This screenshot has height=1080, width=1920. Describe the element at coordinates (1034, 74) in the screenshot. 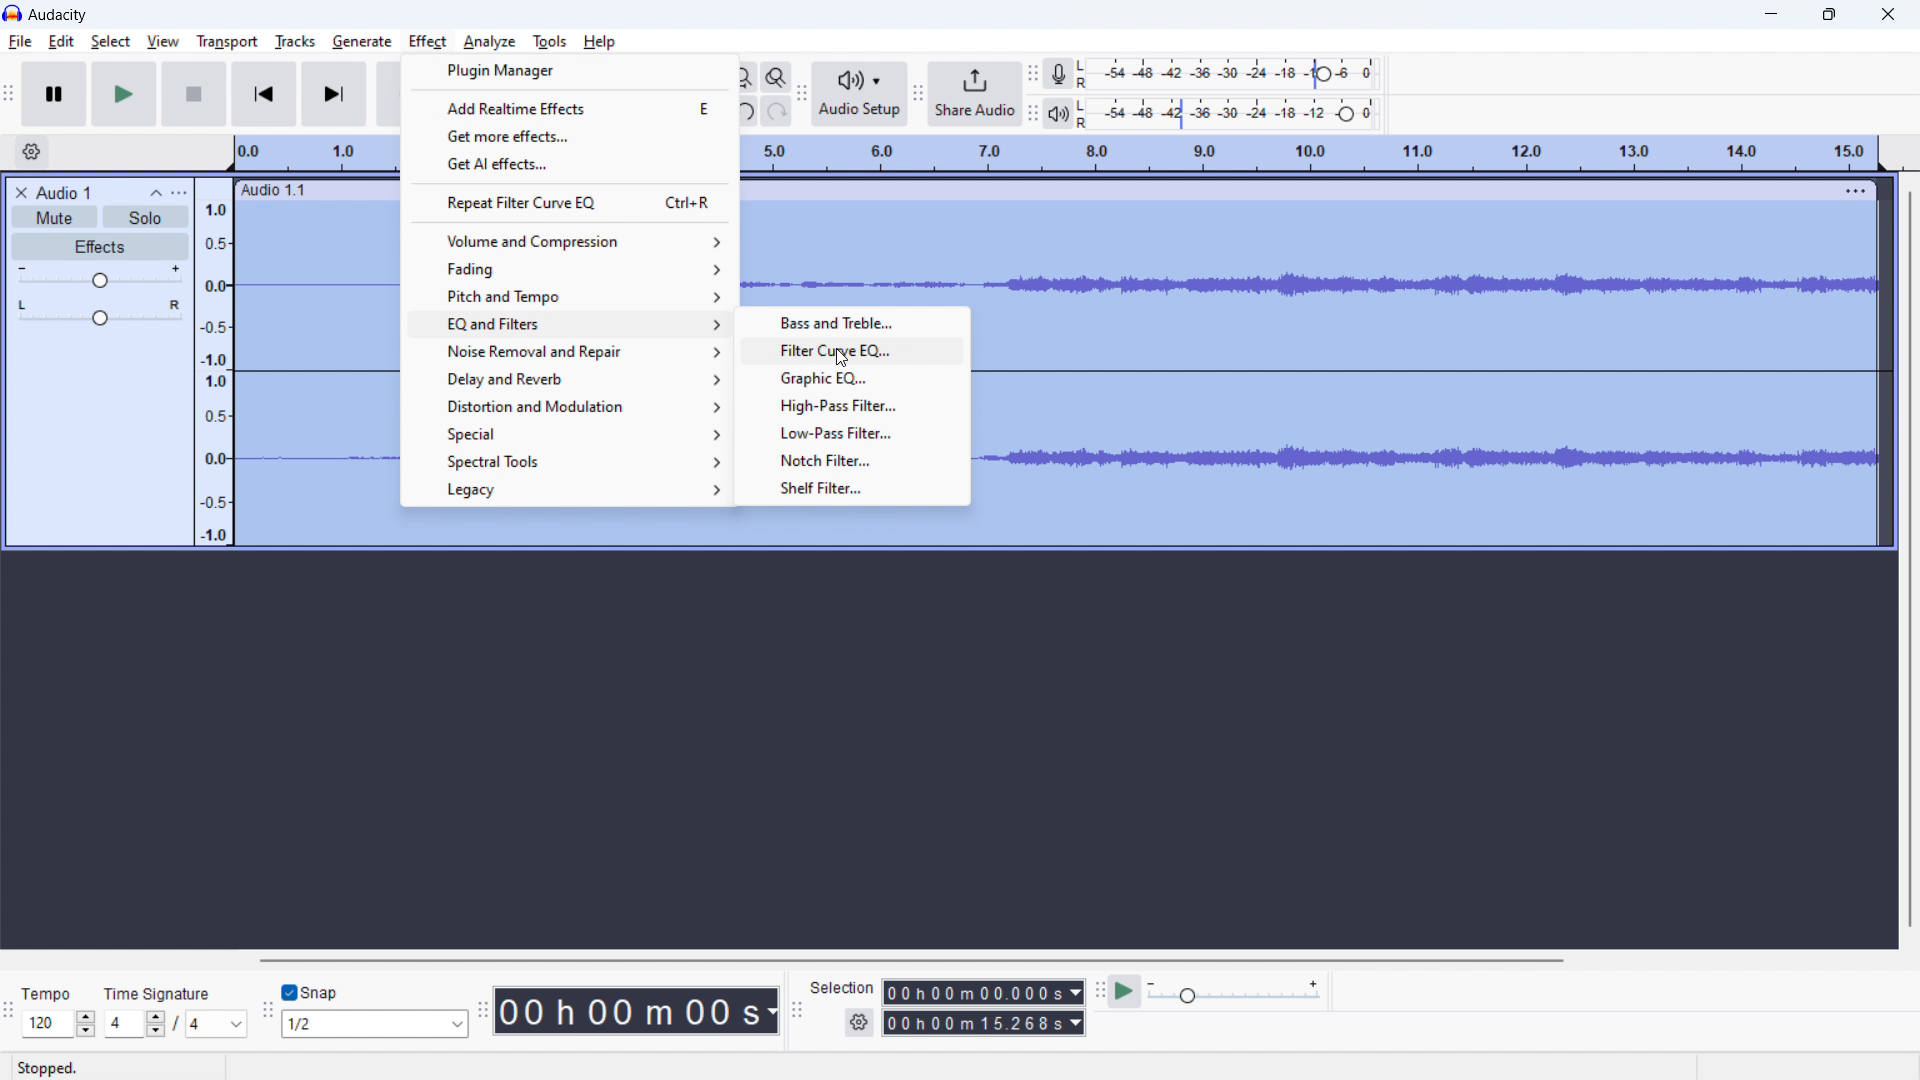

I see `recording meter toolbar` at that location.